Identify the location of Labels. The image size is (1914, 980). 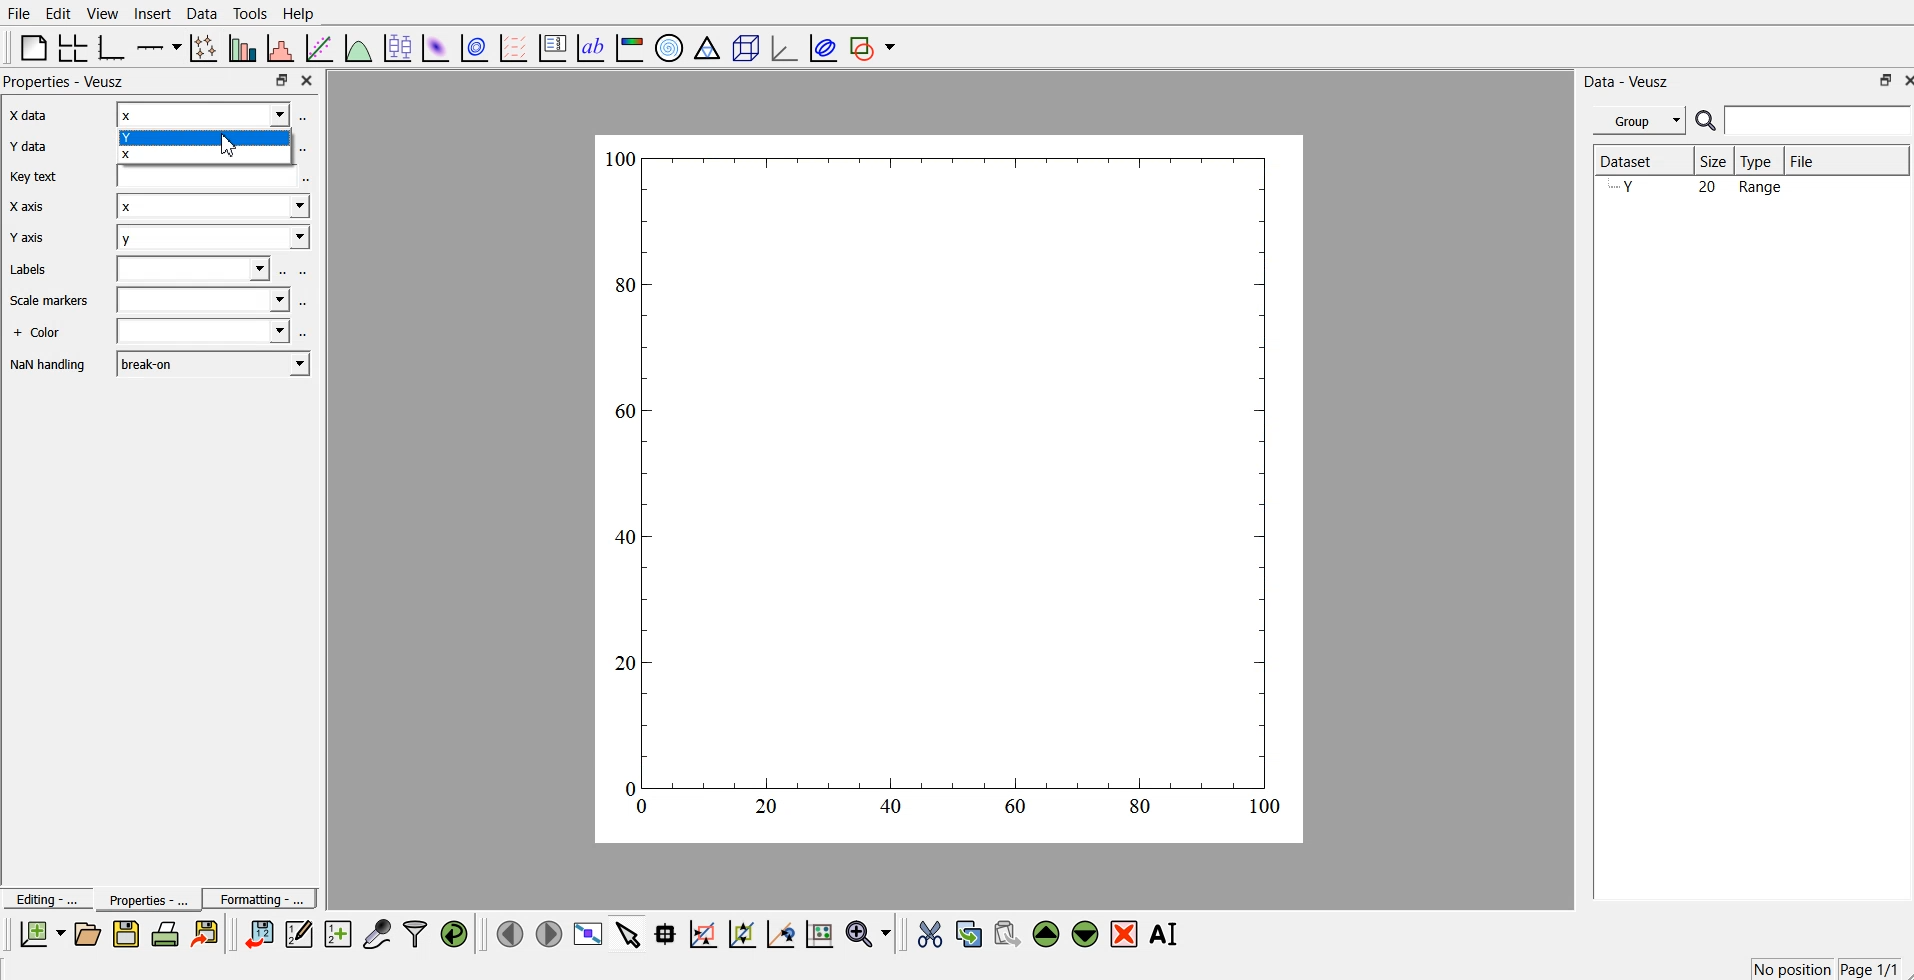
(29, 271).